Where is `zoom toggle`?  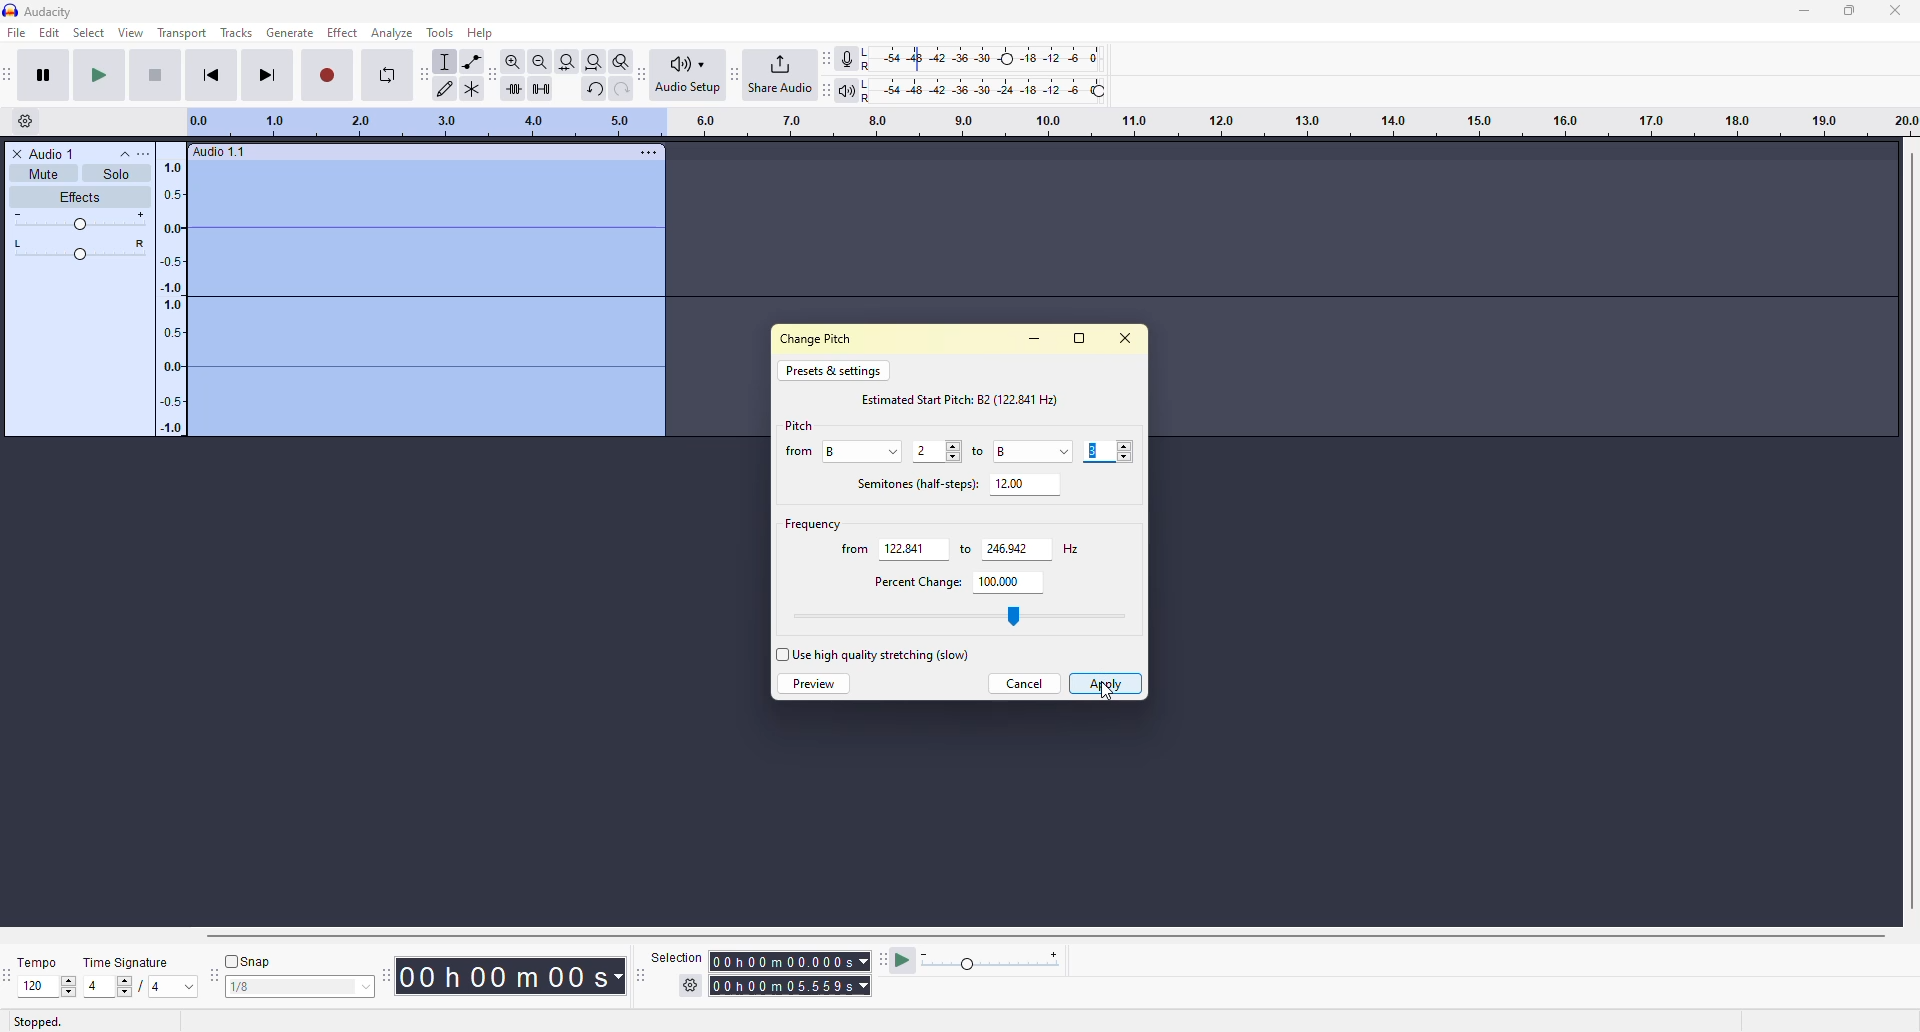
zoom toggle is located at coordinates (622, 61).